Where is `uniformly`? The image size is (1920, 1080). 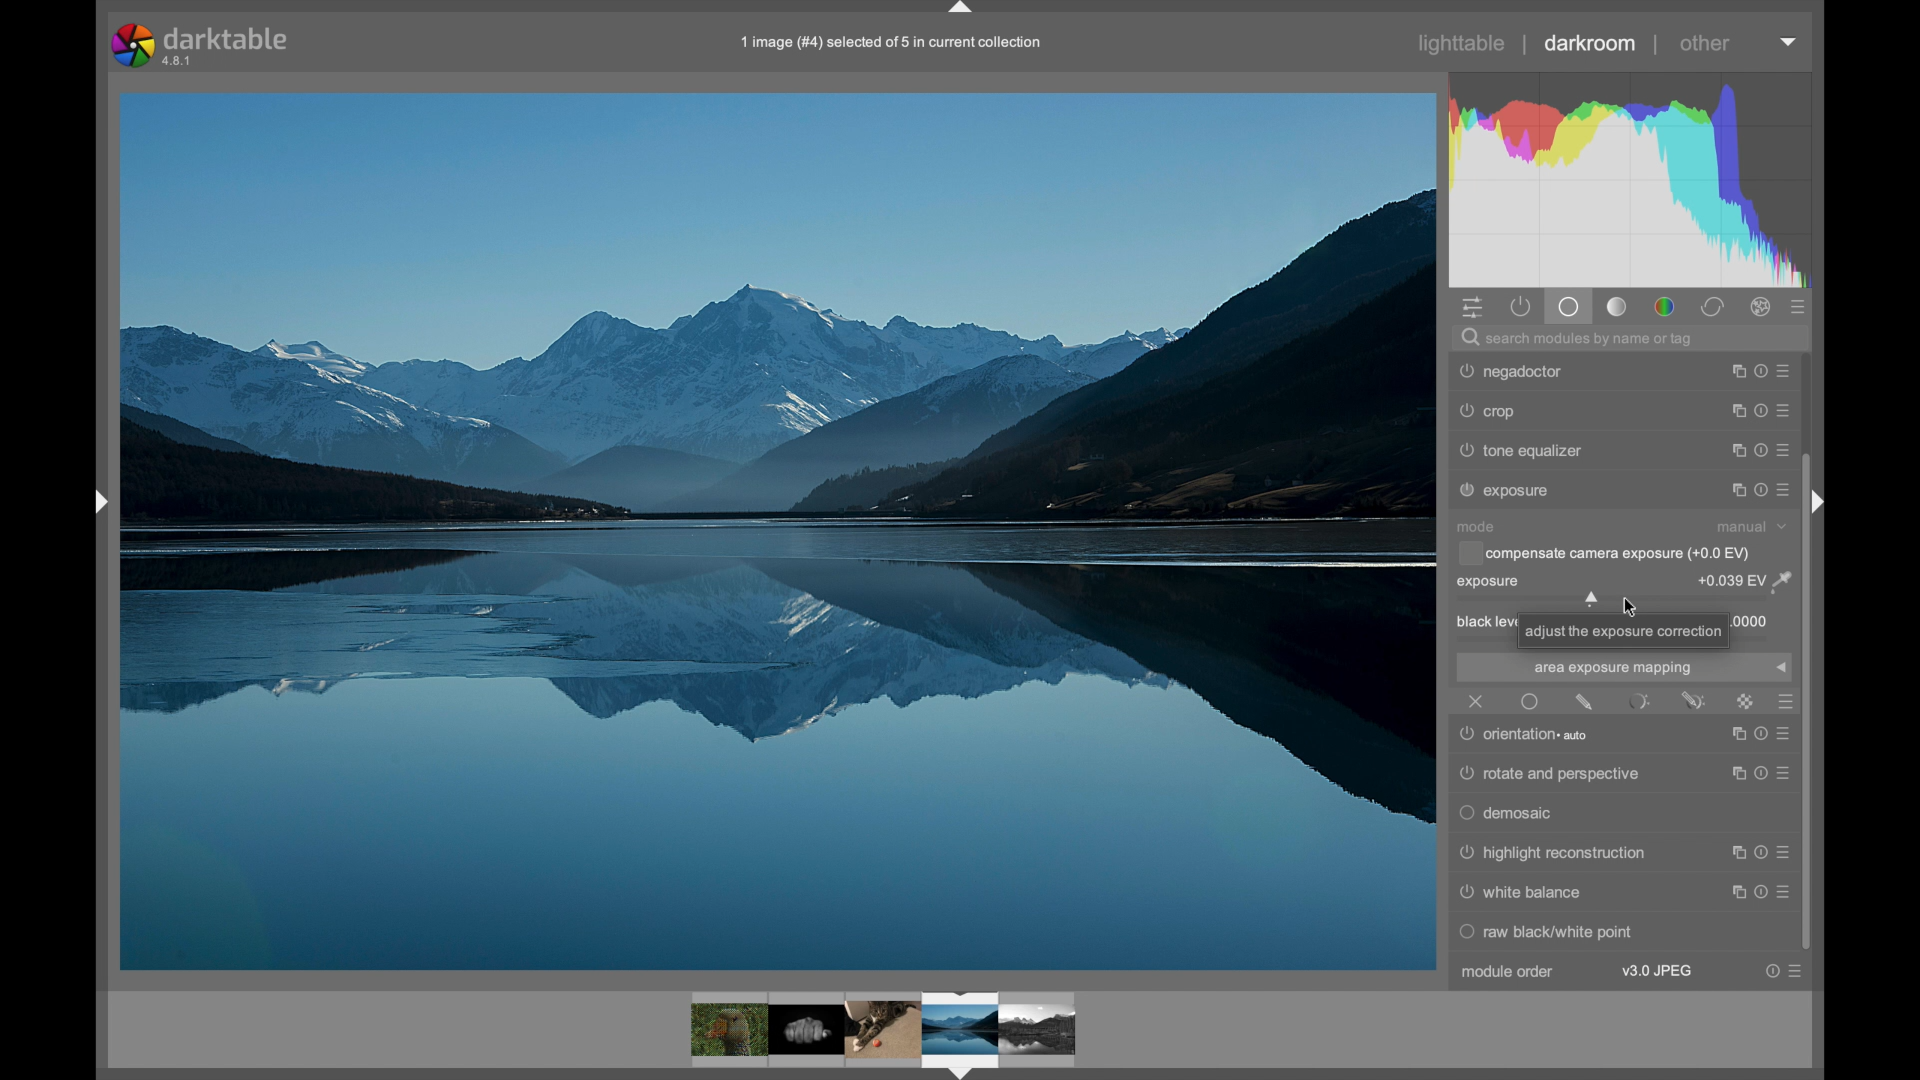
uniformly is located at coordinates (1530, 701).